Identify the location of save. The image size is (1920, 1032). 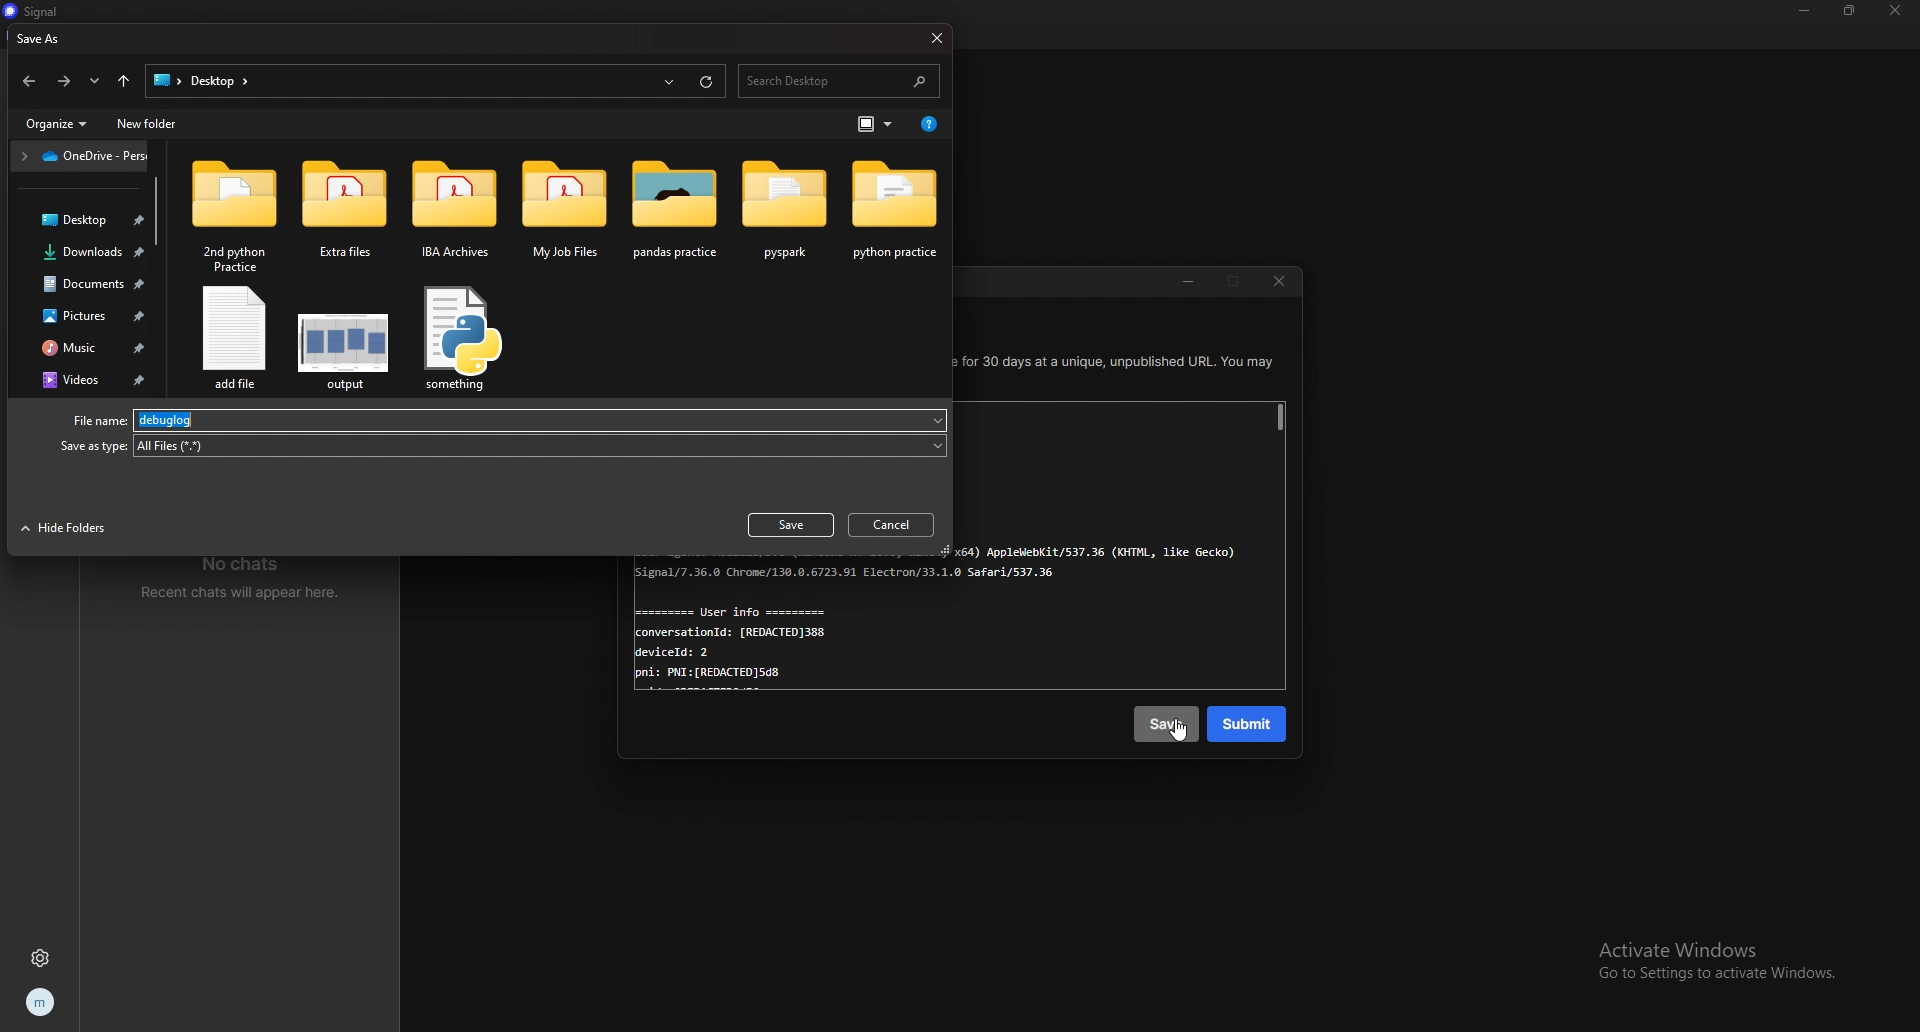
(1164, 724).